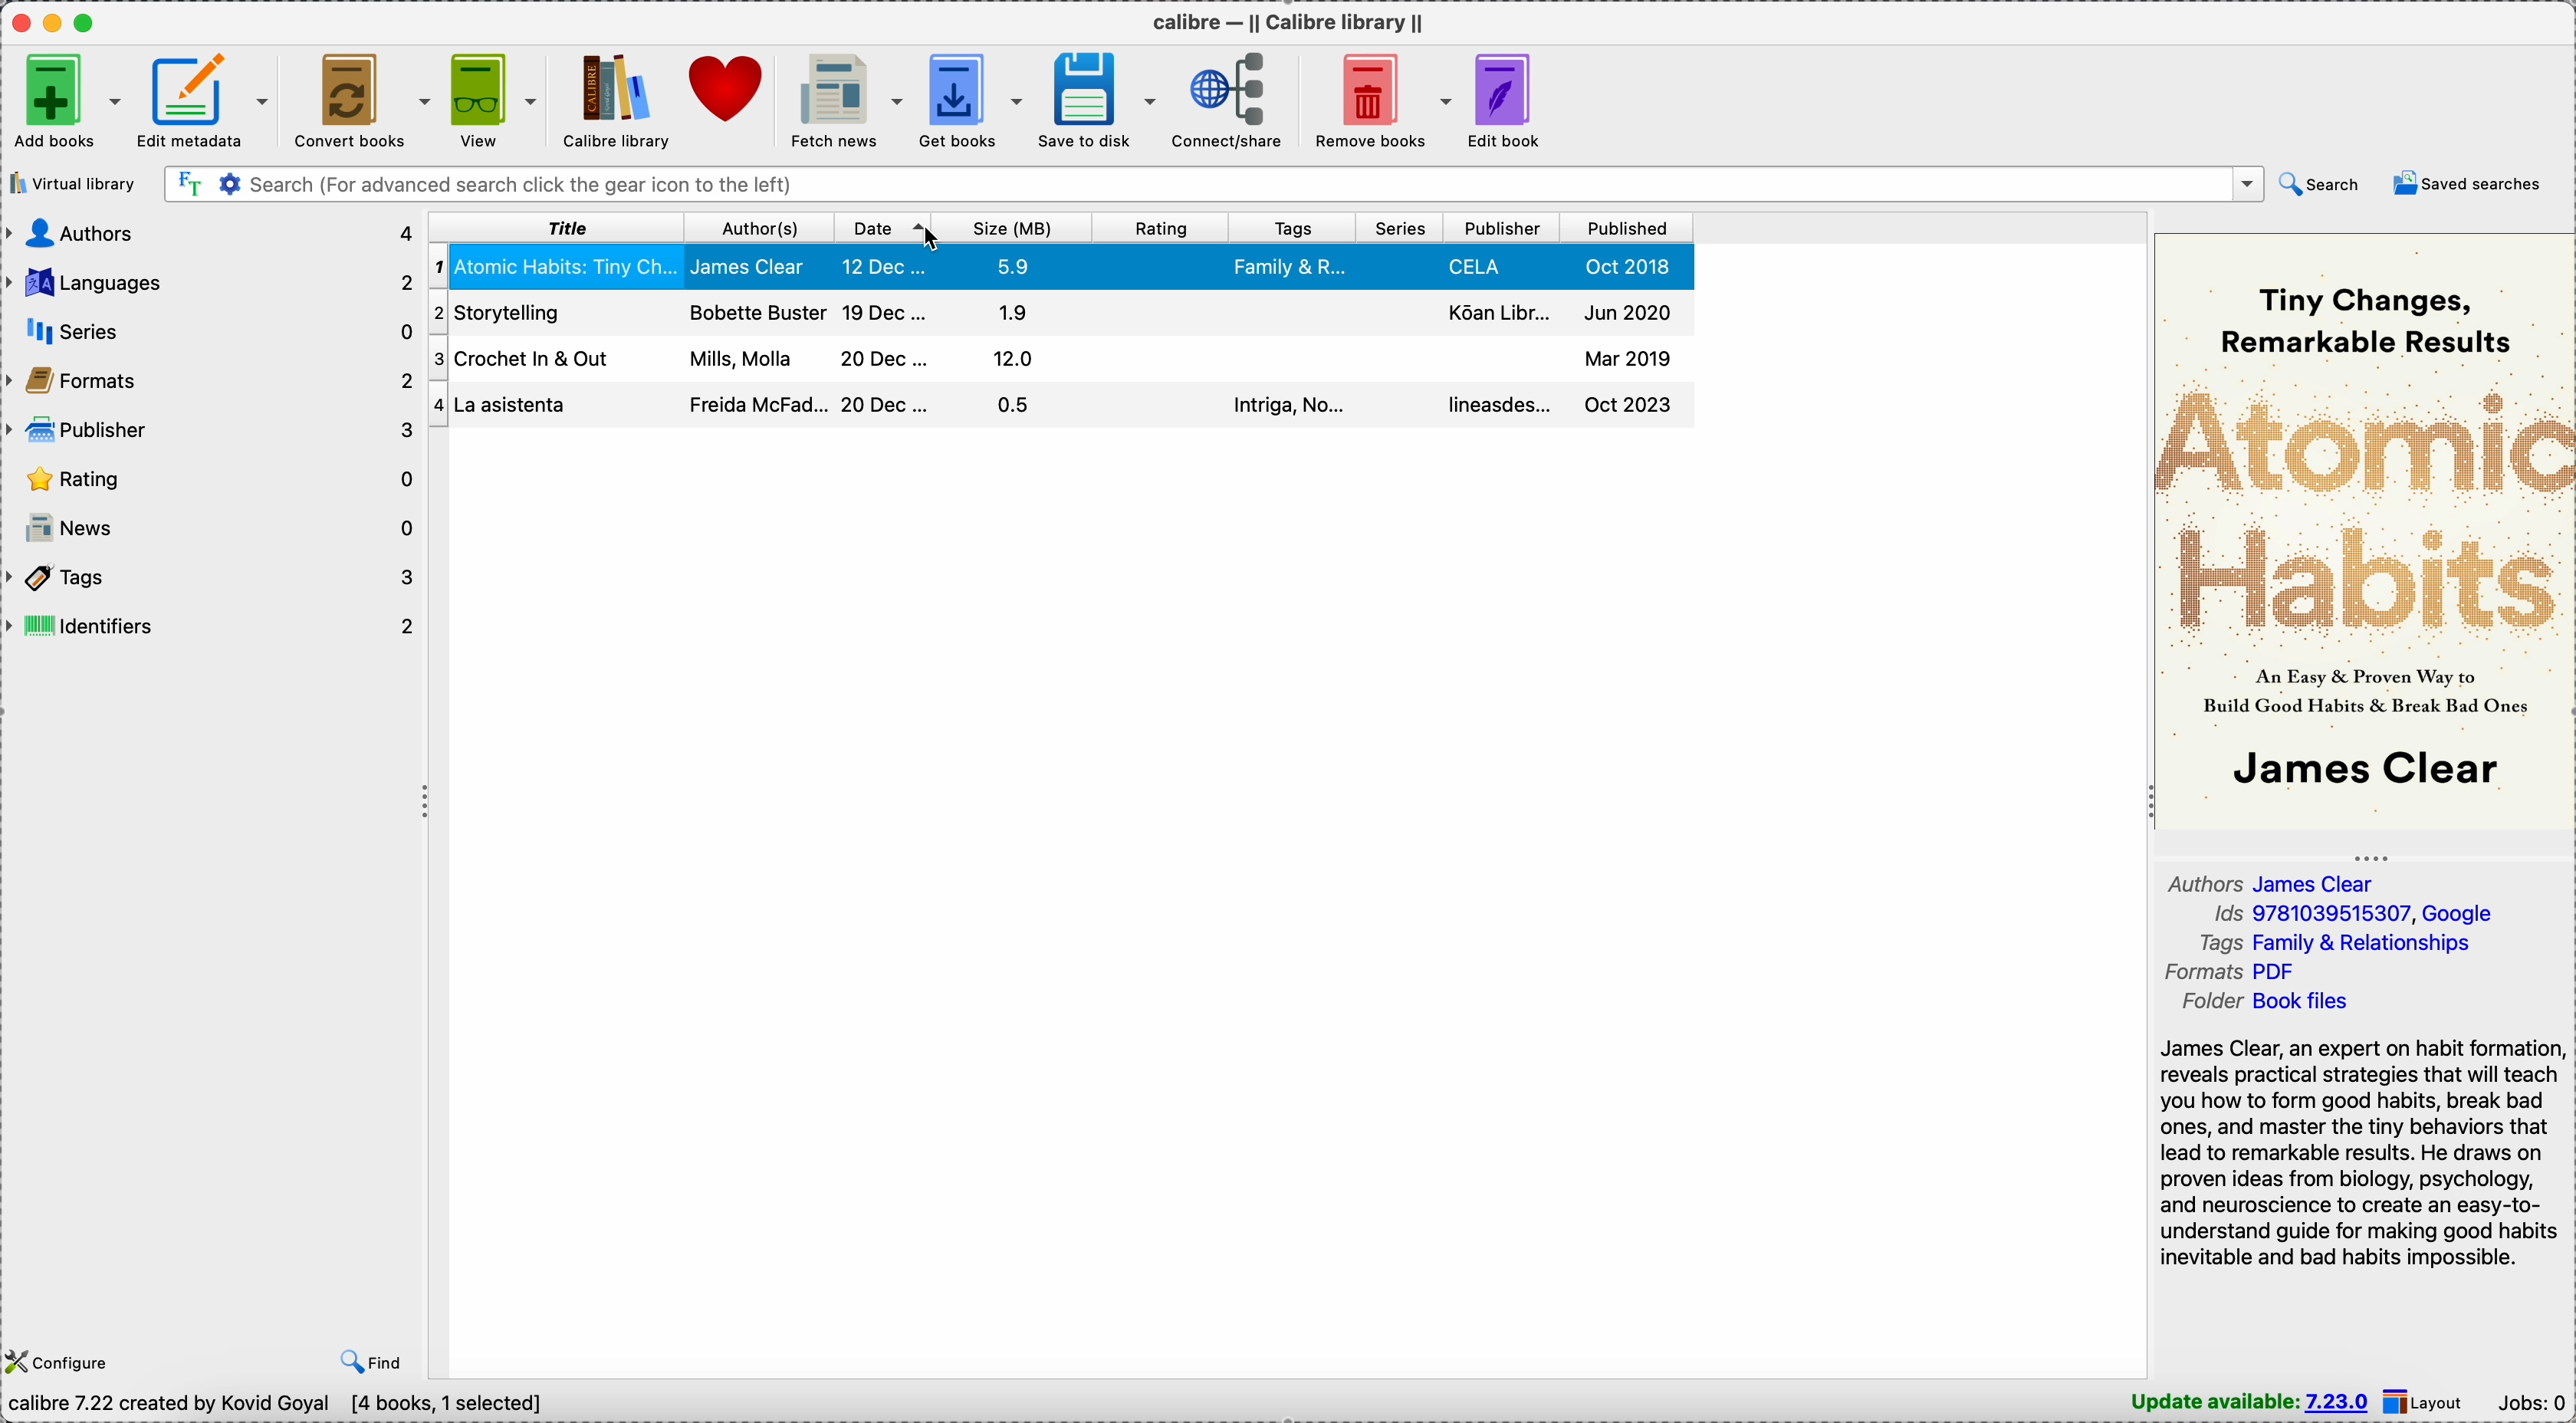 This screenshot has width=2576, height=1423. Describe the element at coordinates (2365, 532) in the screenshot. I see `book cover preview` at that location.